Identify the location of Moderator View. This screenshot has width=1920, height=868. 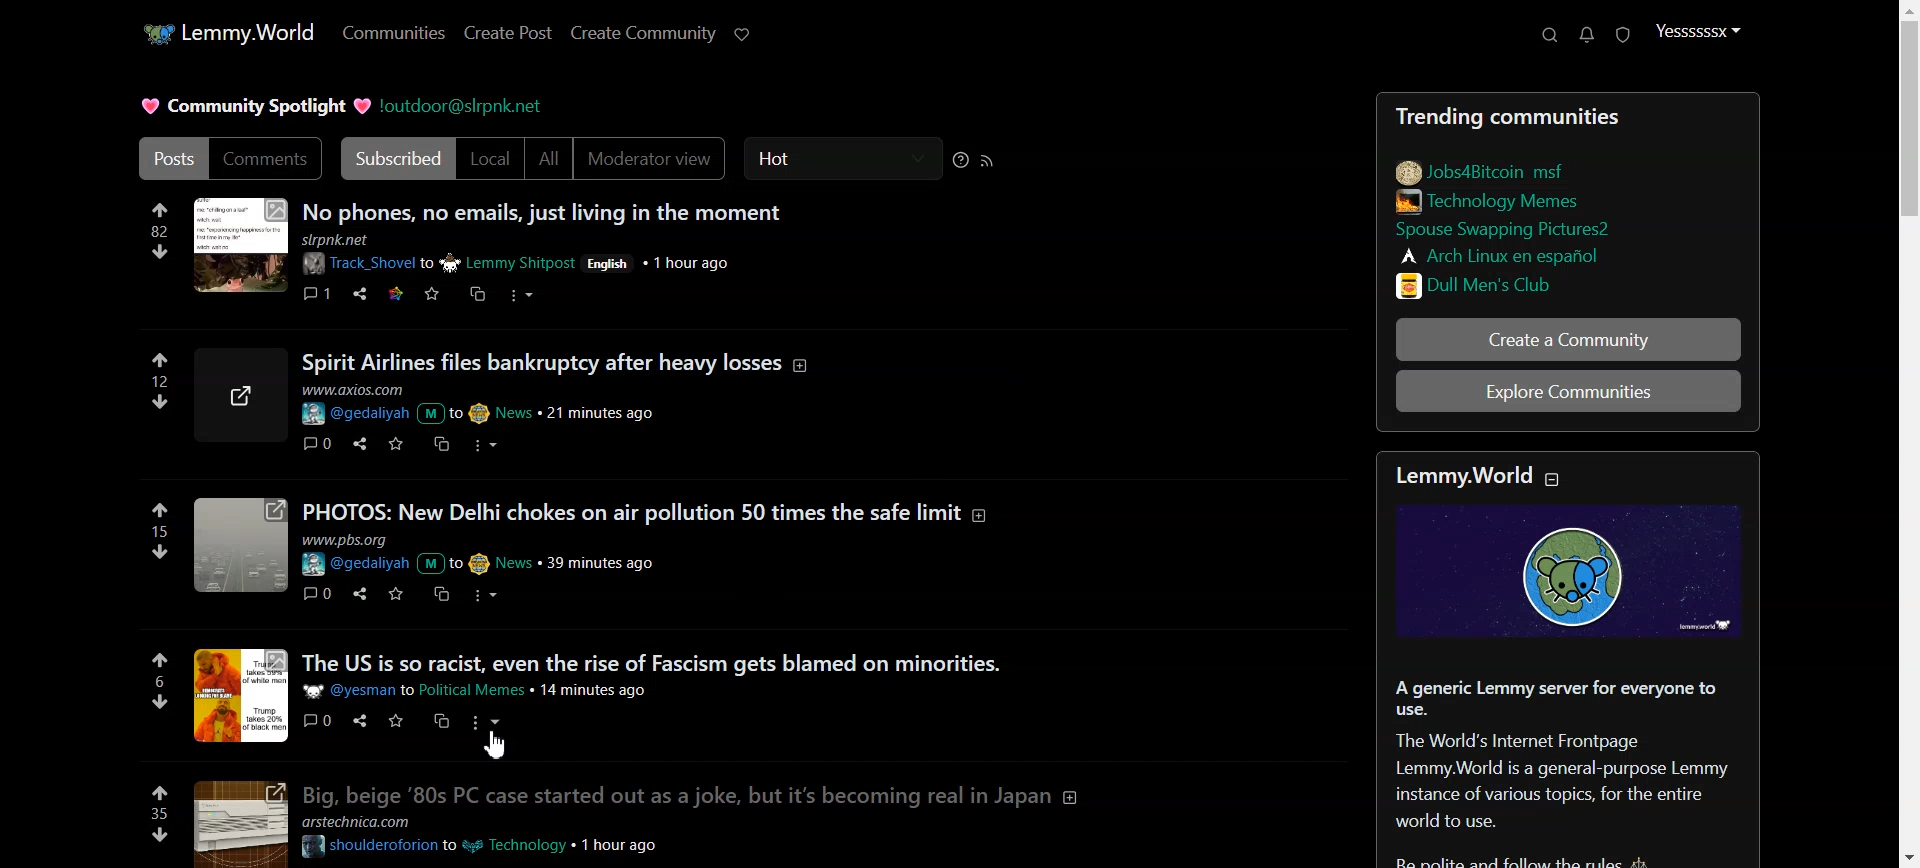
(654, 159).